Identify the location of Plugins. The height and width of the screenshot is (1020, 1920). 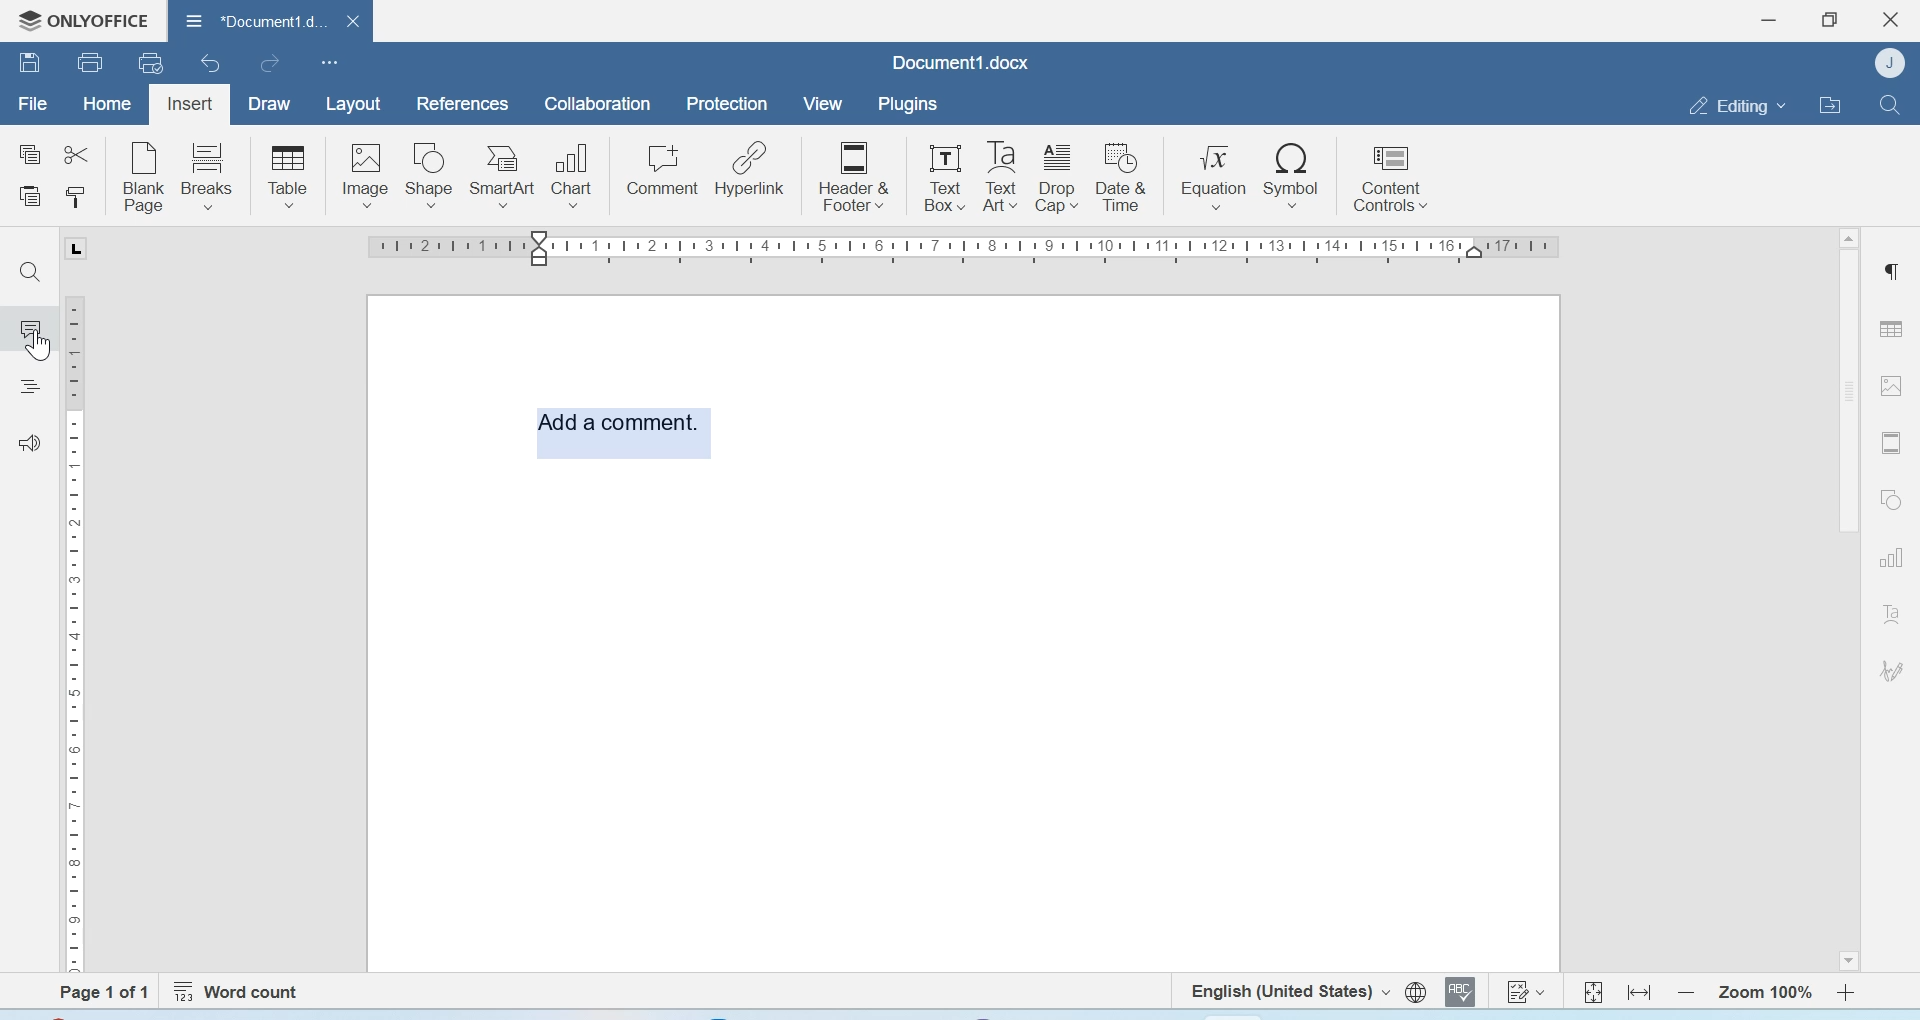
(906, 104).